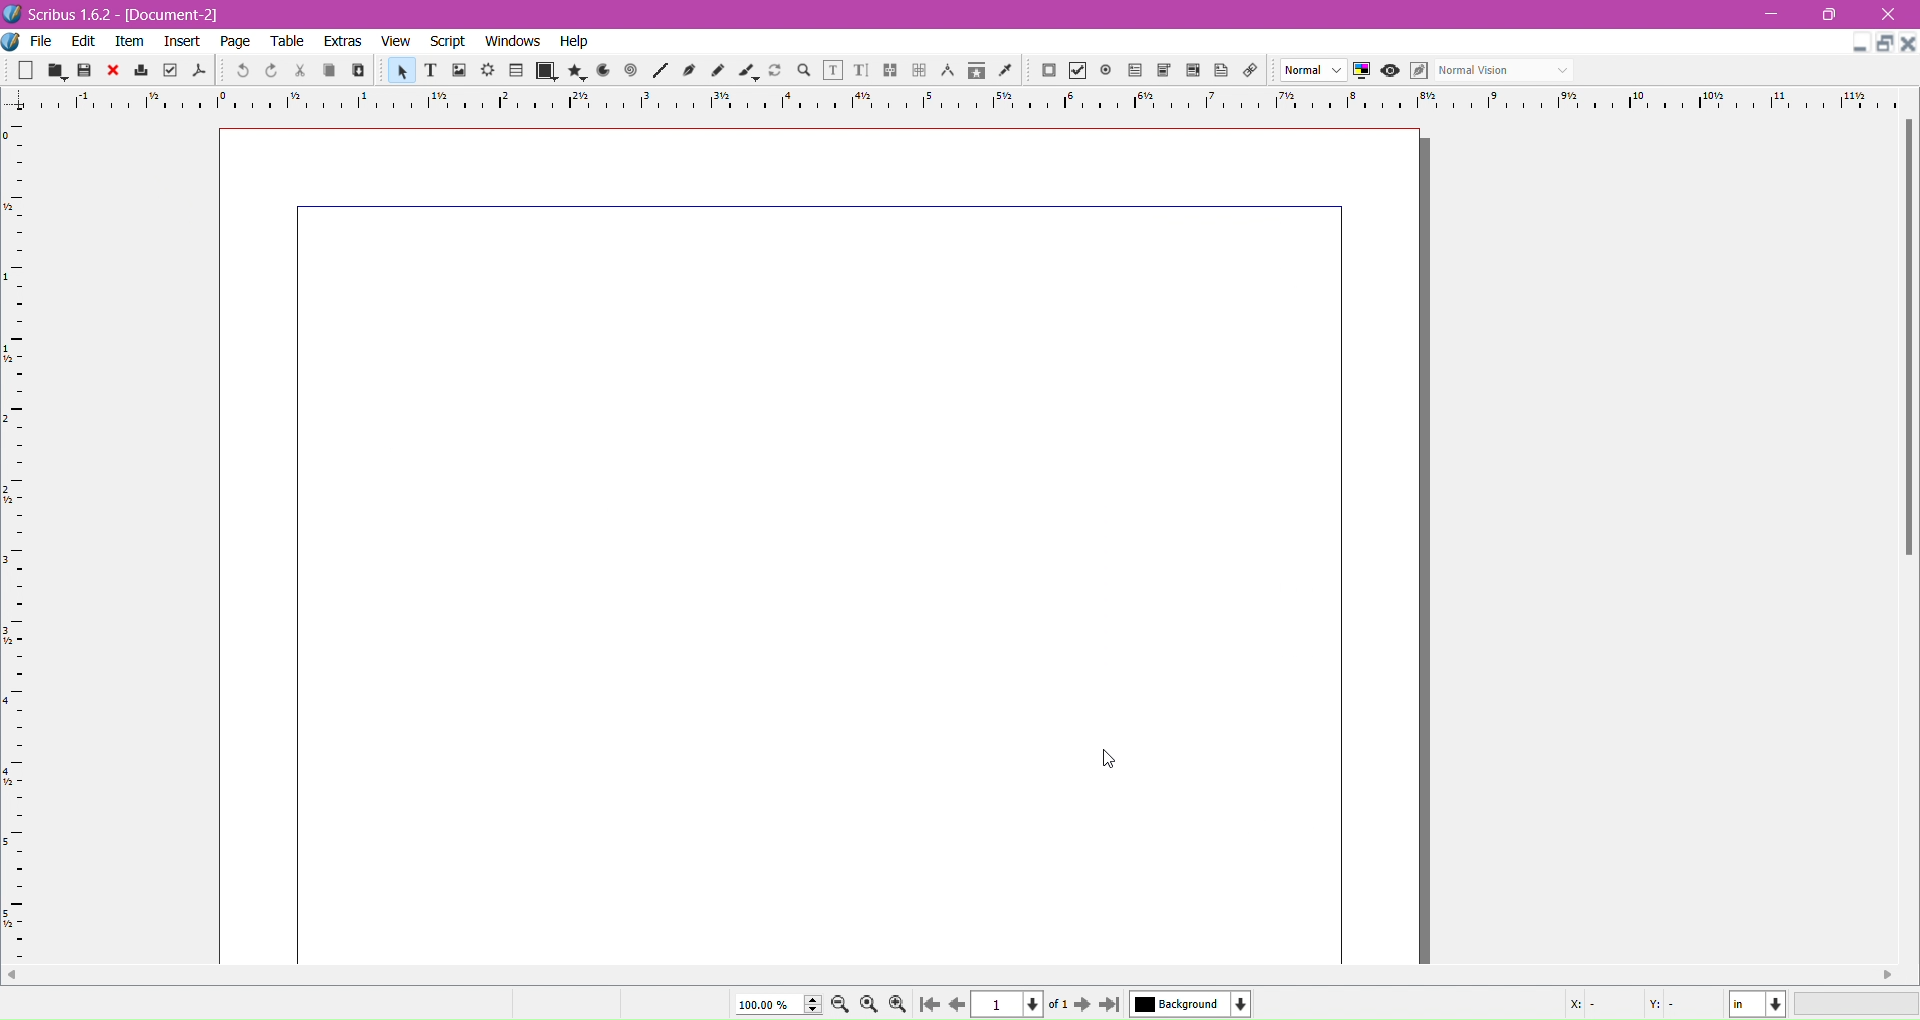 This screenshot has height=1020, width=1920. I want to click on add image, so click(461, 71).